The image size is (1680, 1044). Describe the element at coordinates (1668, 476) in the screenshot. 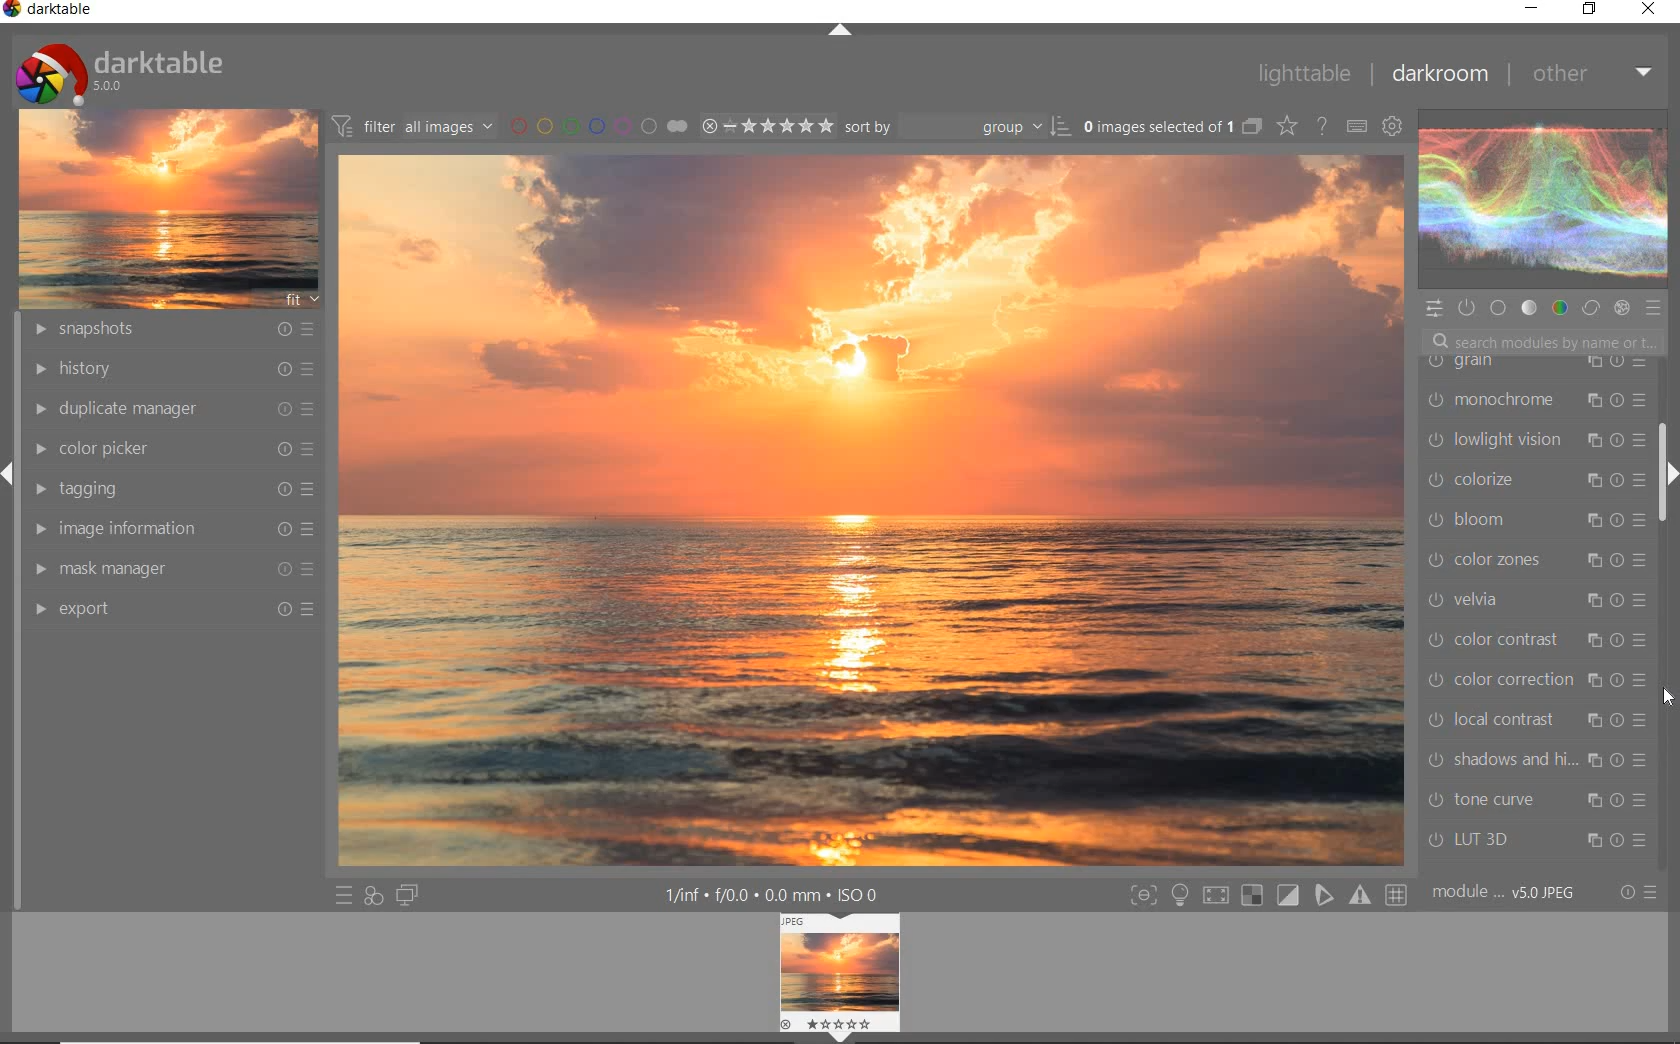

I see `EXPAND/COLLAPSE` at that location.